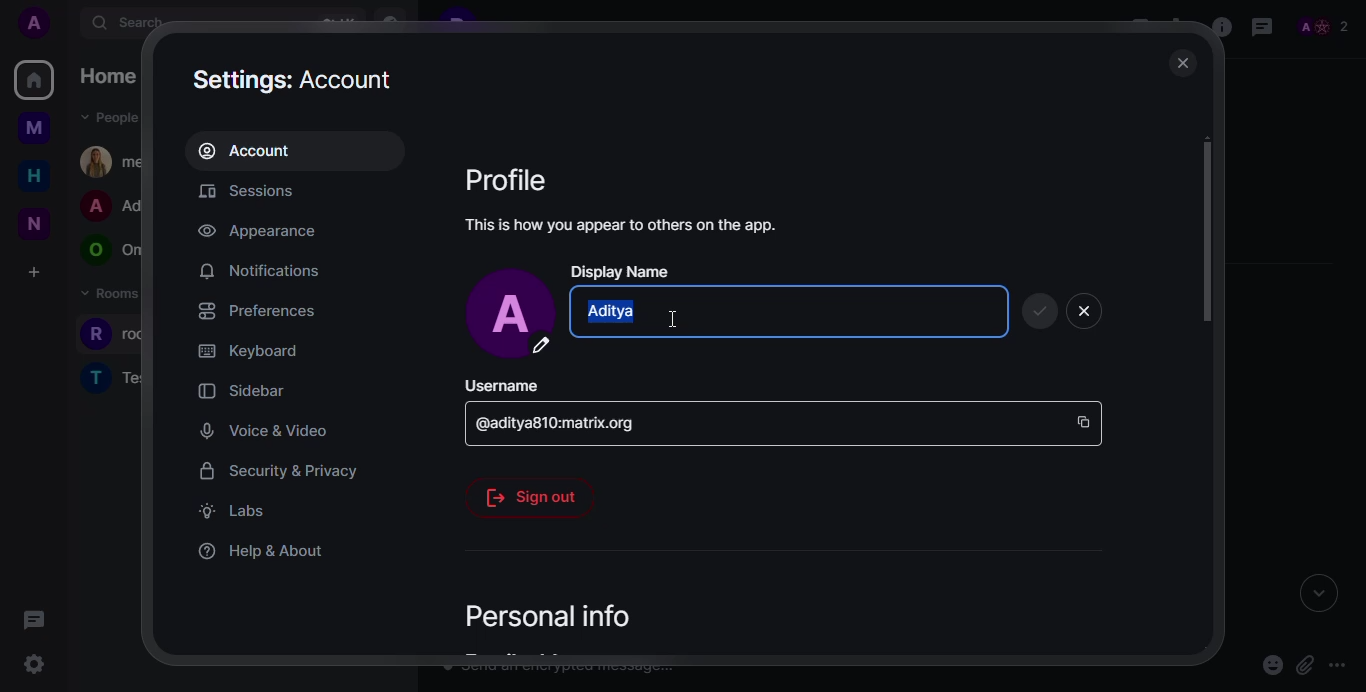  I want to click on id space bar, so click(558, 422).